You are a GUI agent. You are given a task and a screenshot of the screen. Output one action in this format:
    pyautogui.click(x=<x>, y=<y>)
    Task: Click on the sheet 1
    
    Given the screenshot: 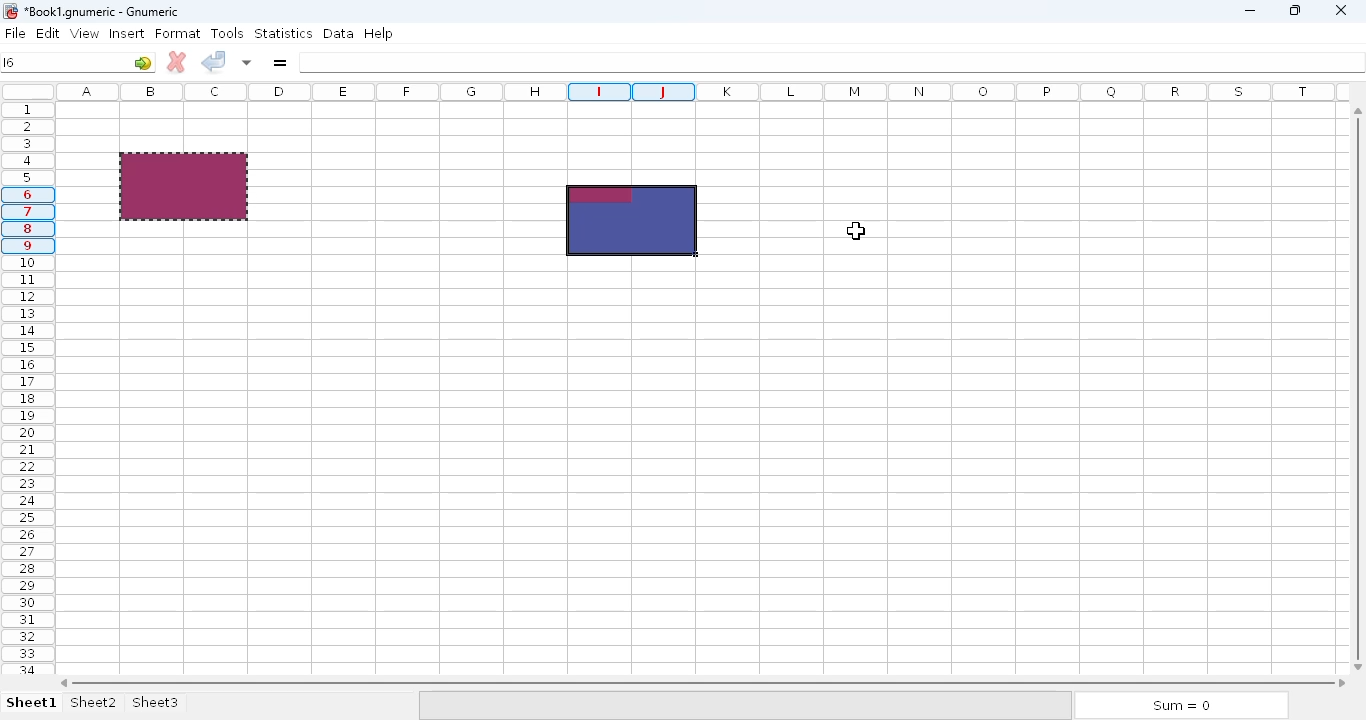 What is the action you would take?
    pyautogui.click(x=31, y=702)
    